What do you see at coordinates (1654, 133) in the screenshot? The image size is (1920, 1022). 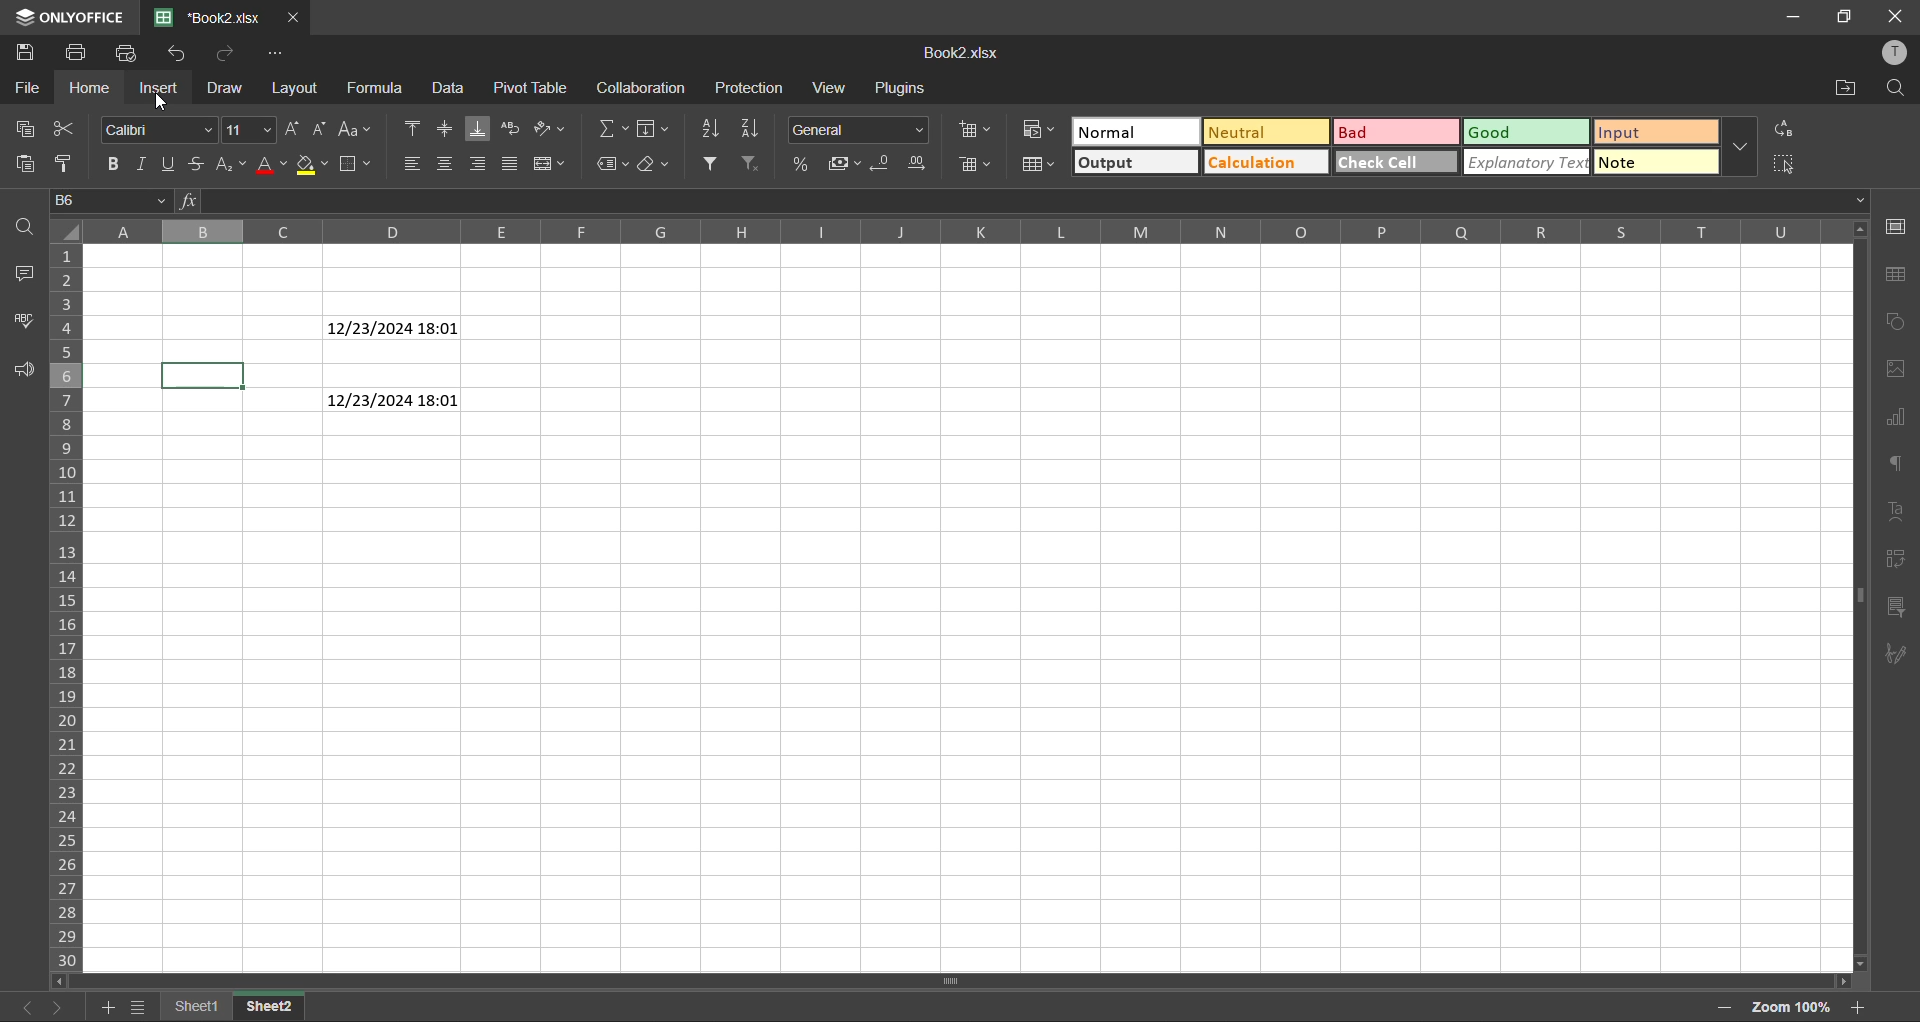 I see `input` at bounding box center [1654, 133].